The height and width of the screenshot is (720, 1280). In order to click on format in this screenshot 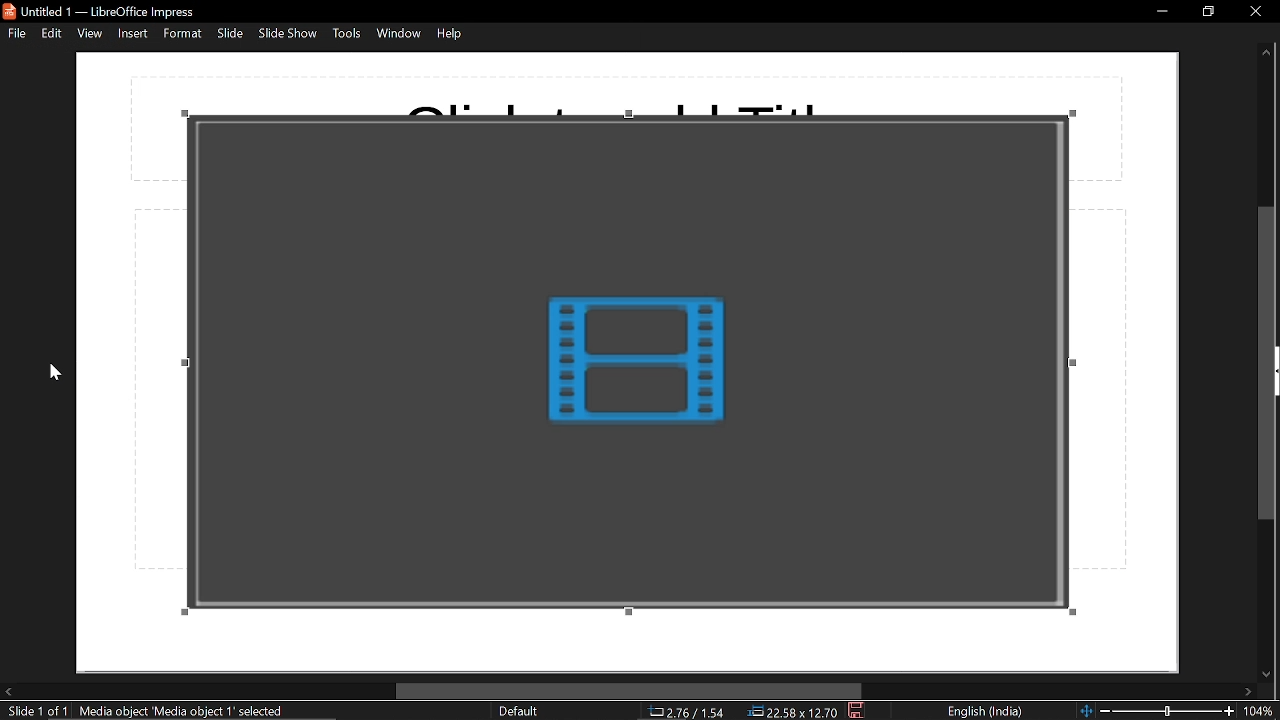, I will do `click(182, 34)`.